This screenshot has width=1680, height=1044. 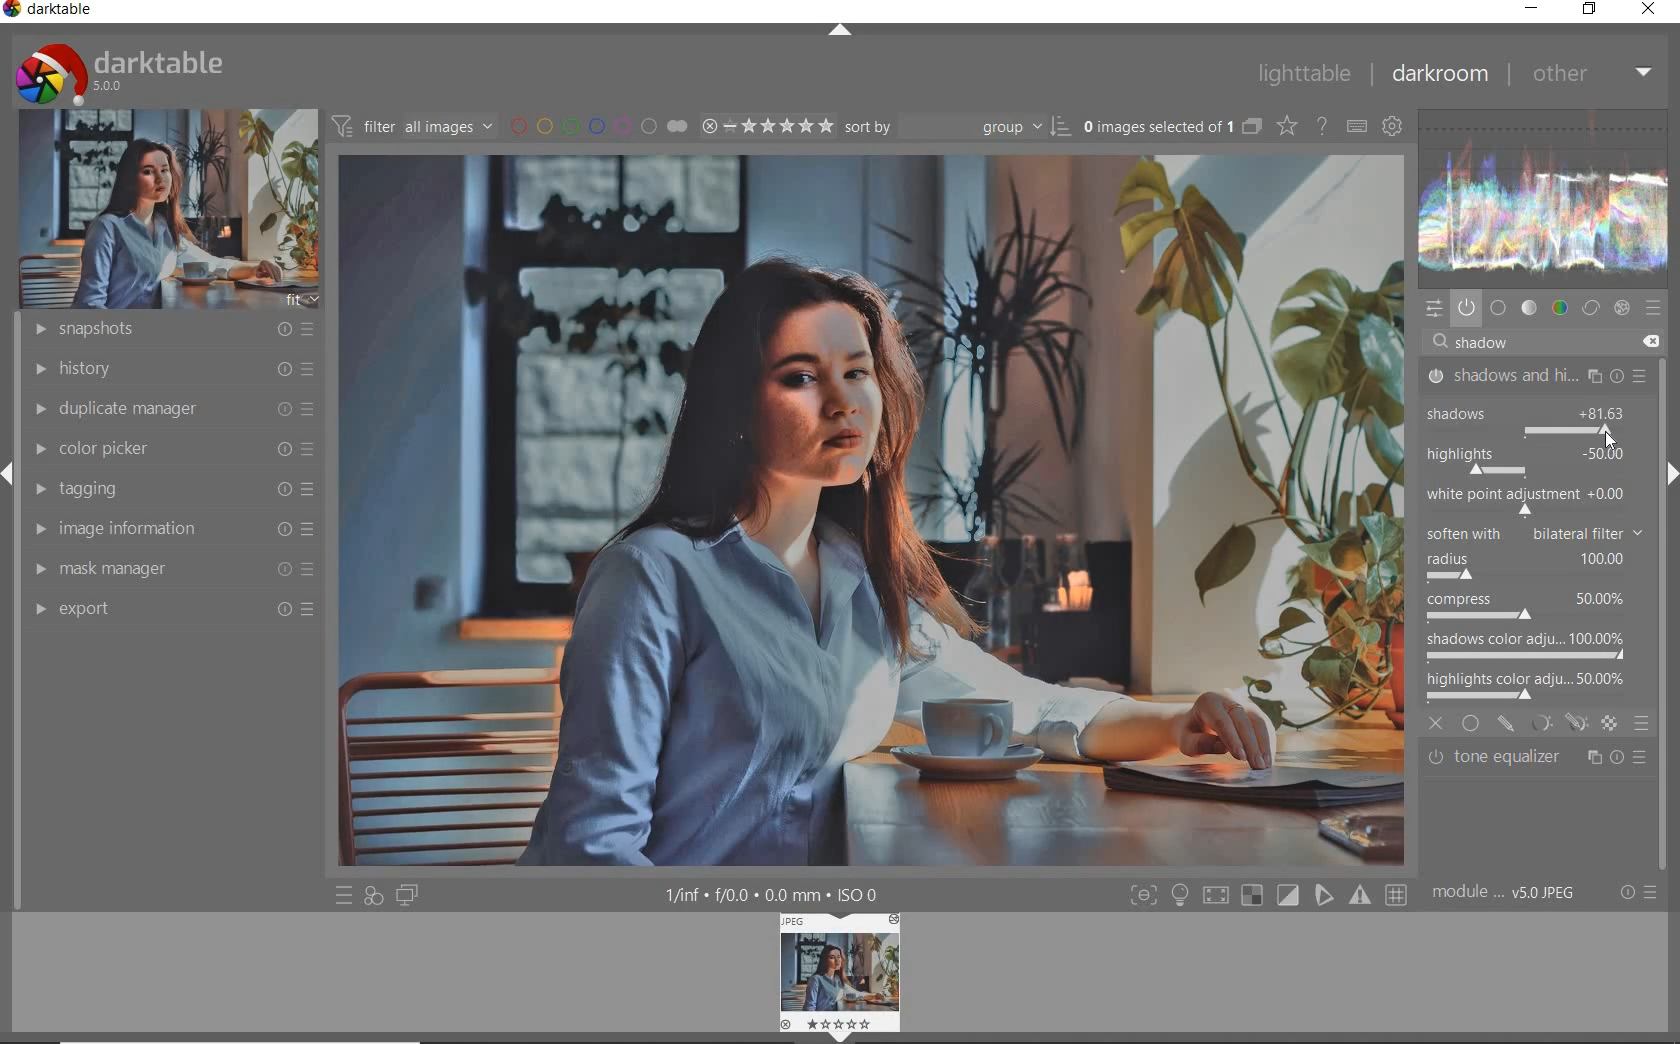 What do you see at coordinates (1530, 683) in the screenshot?
I see `highlights color adjustment` at bounding box center [1530, 683].